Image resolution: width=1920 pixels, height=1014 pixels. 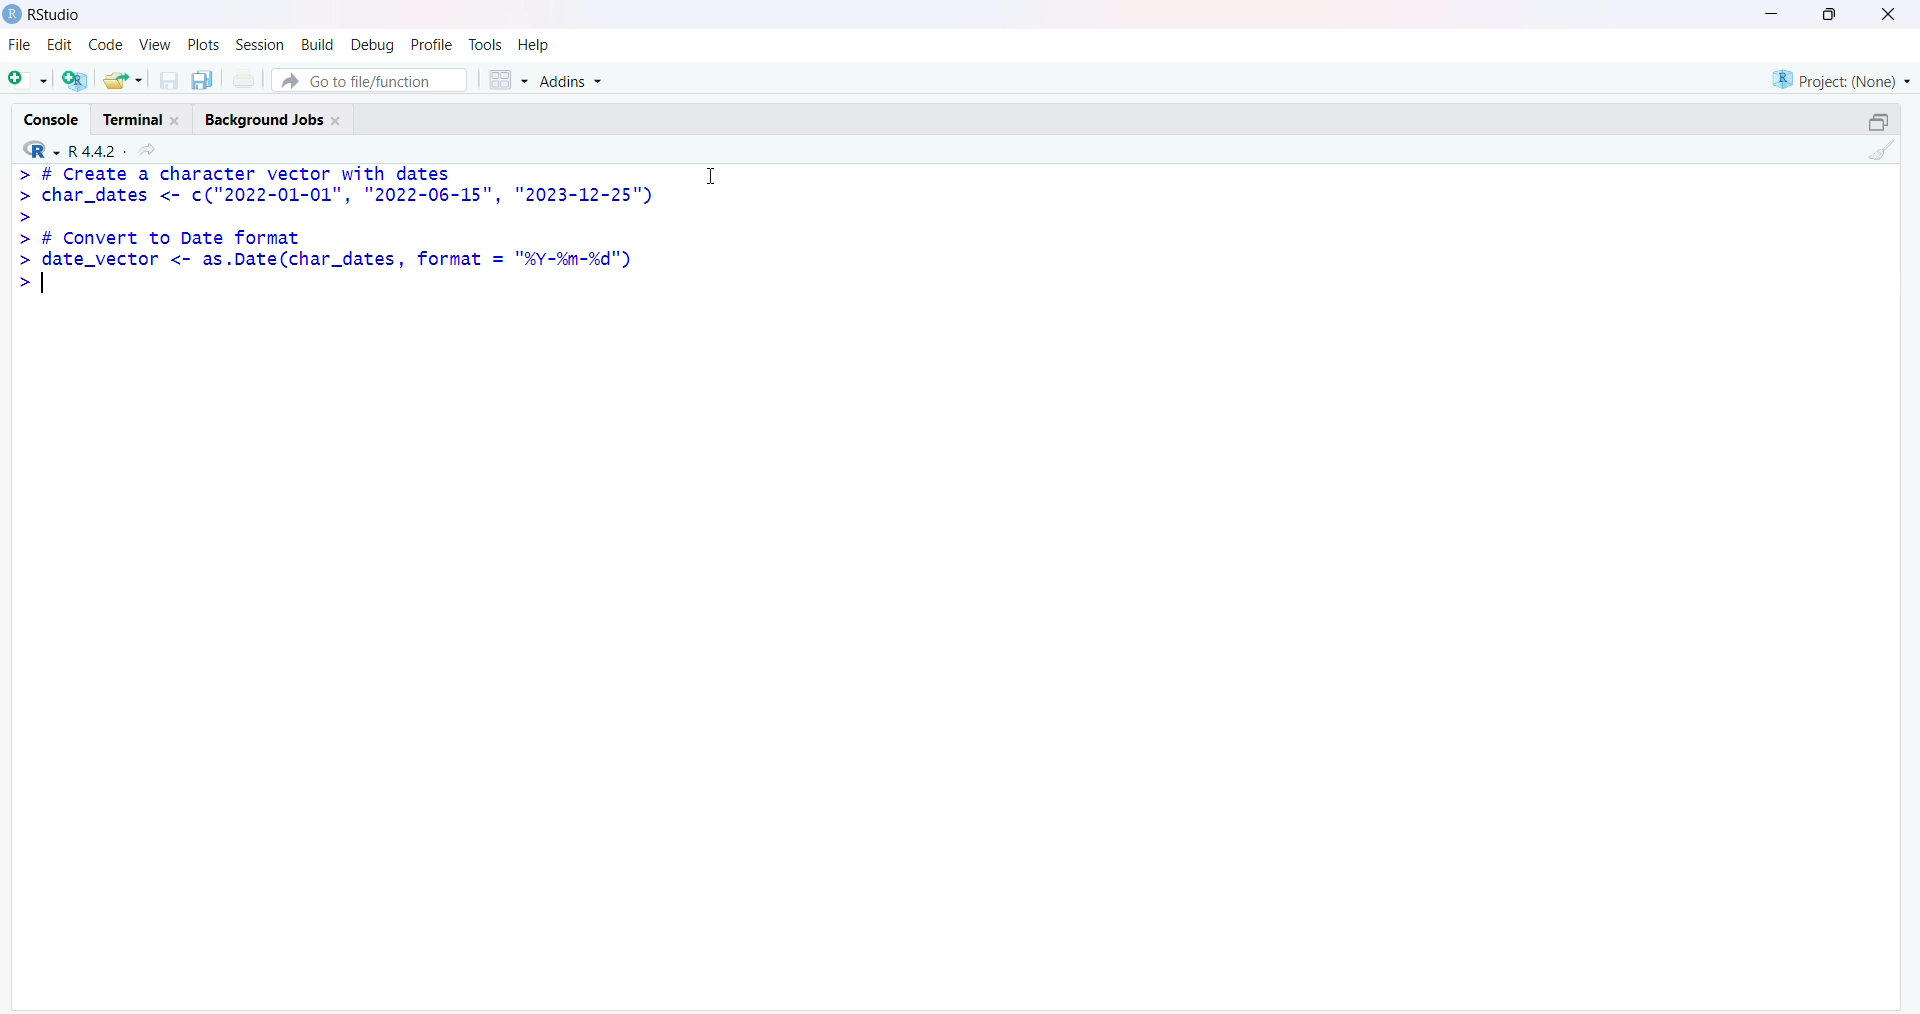 I want to click on Project (Note), so click(x=1837, y=78).